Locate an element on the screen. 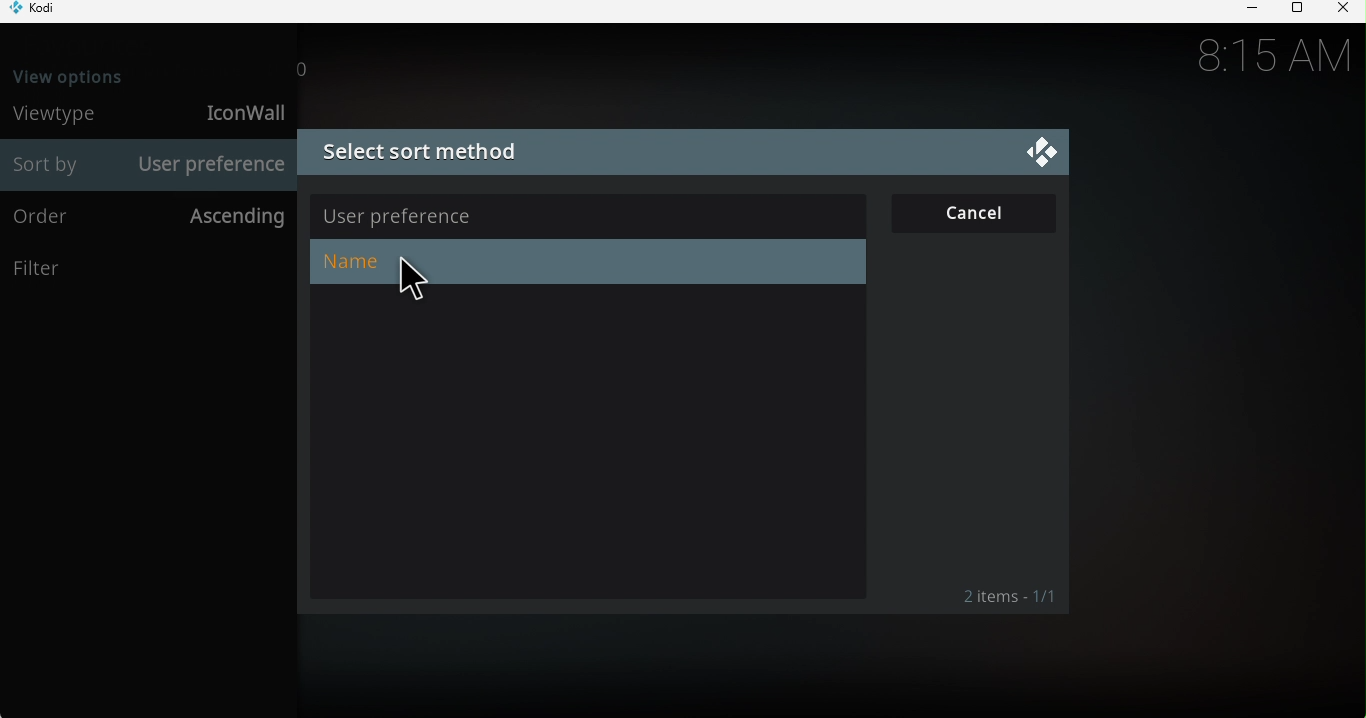 This screenshot has height=718, width=1366. User preference is located at coordinates (211, 165).